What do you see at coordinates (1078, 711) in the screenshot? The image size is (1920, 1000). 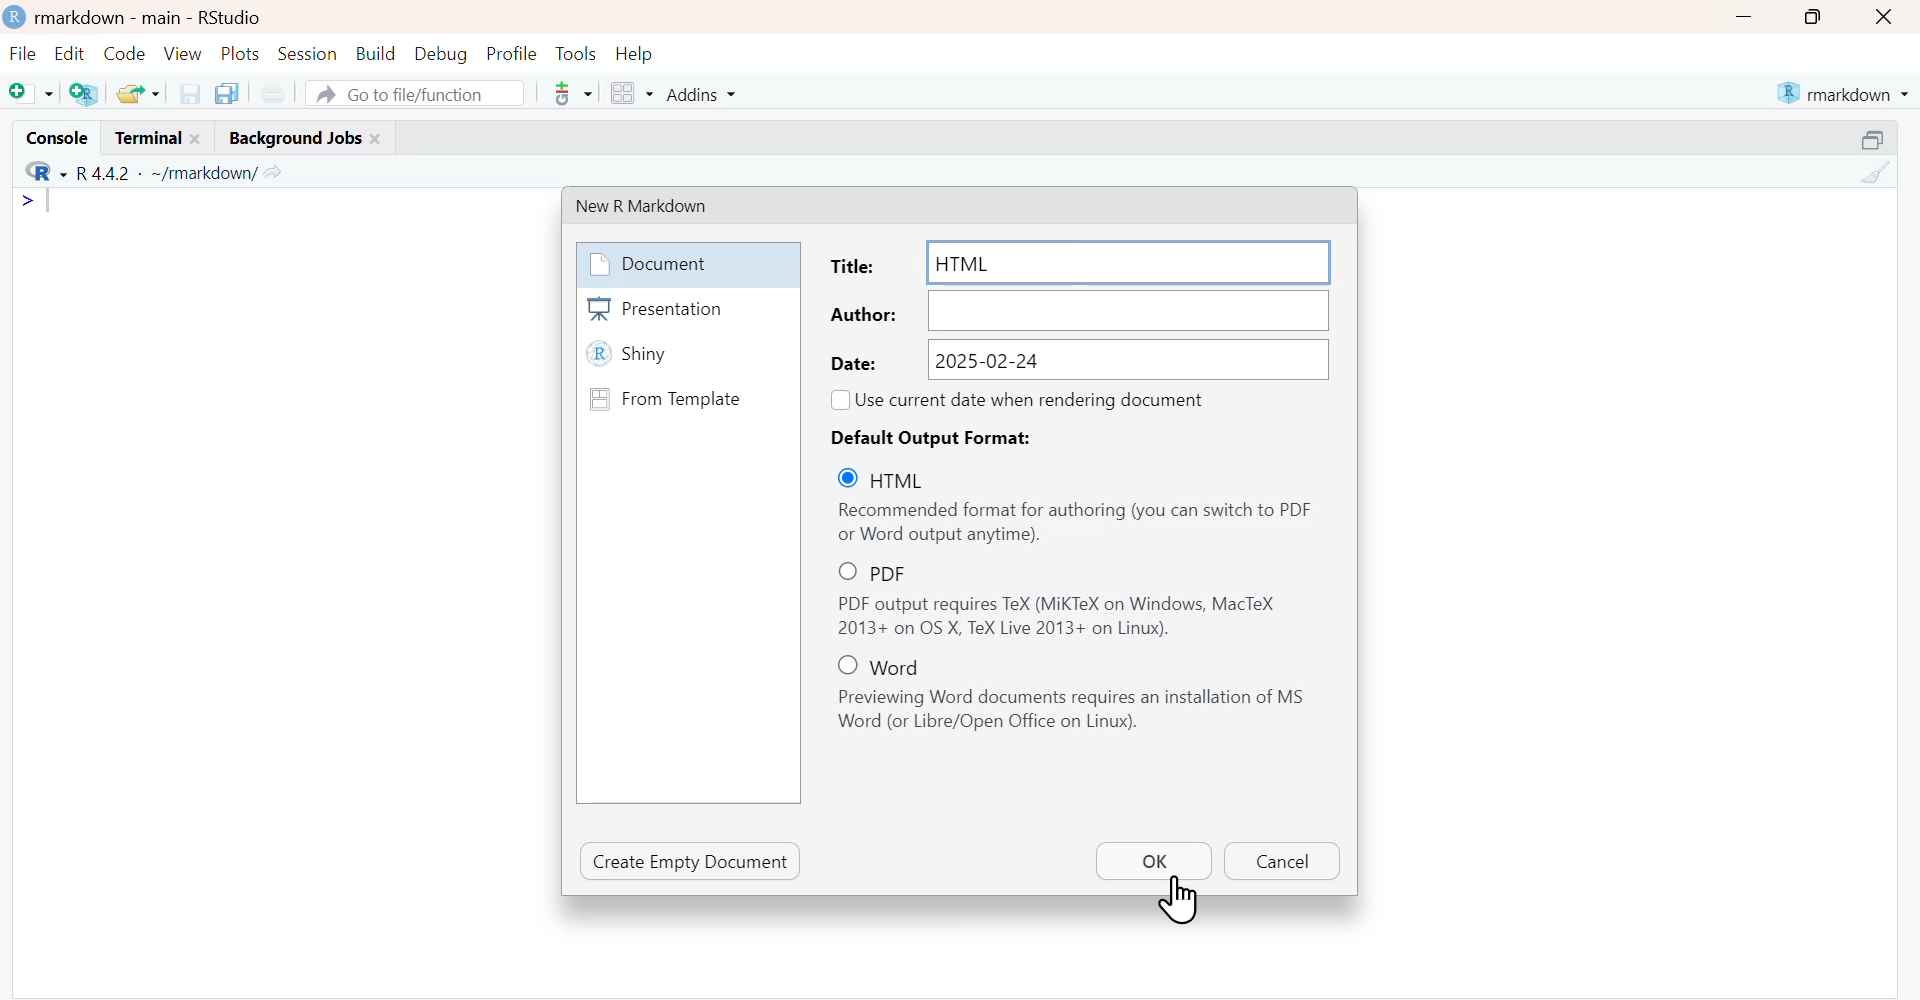 I see `Previewing Word documents requires an installation of MS
Word (or Libre/Open Office on Linux).` at bounding box center [1078, 711].